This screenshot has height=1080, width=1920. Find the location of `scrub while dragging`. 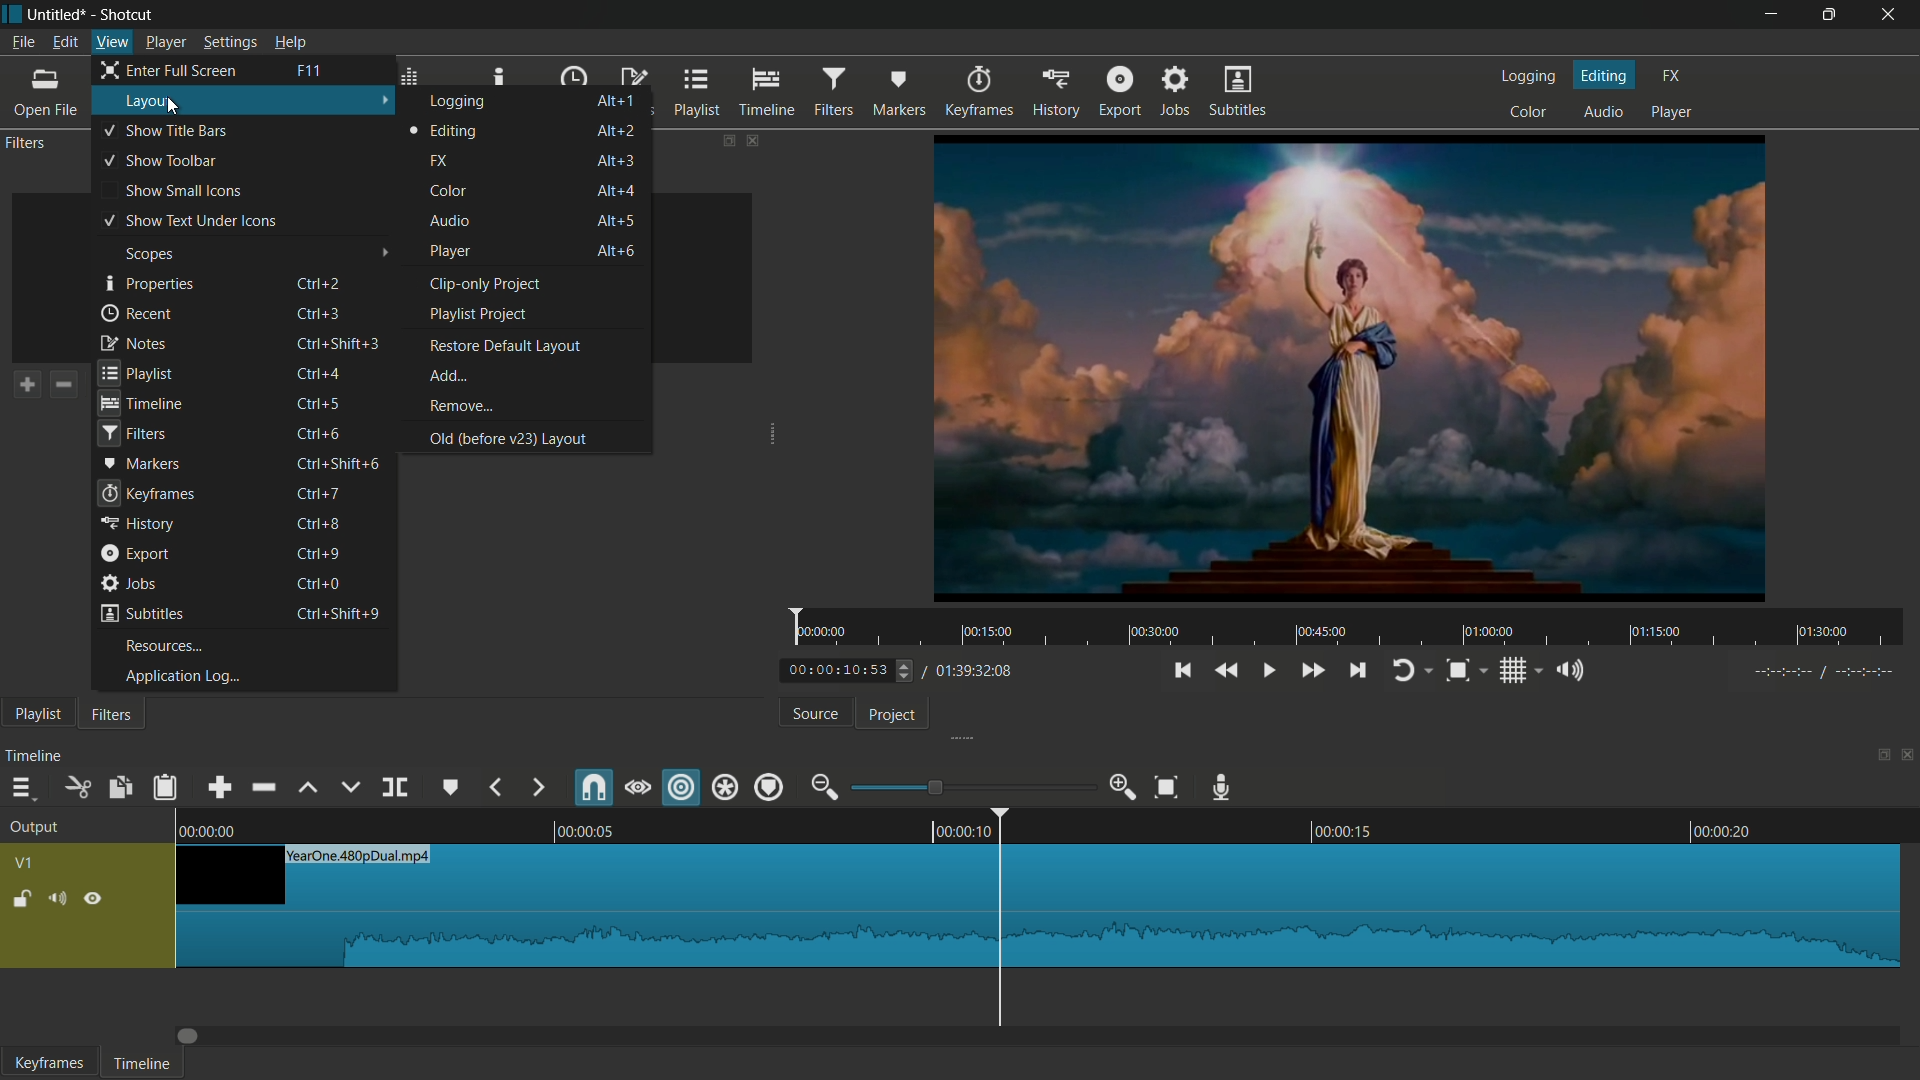

scrub while dragging is located at coordinates (637, 788).